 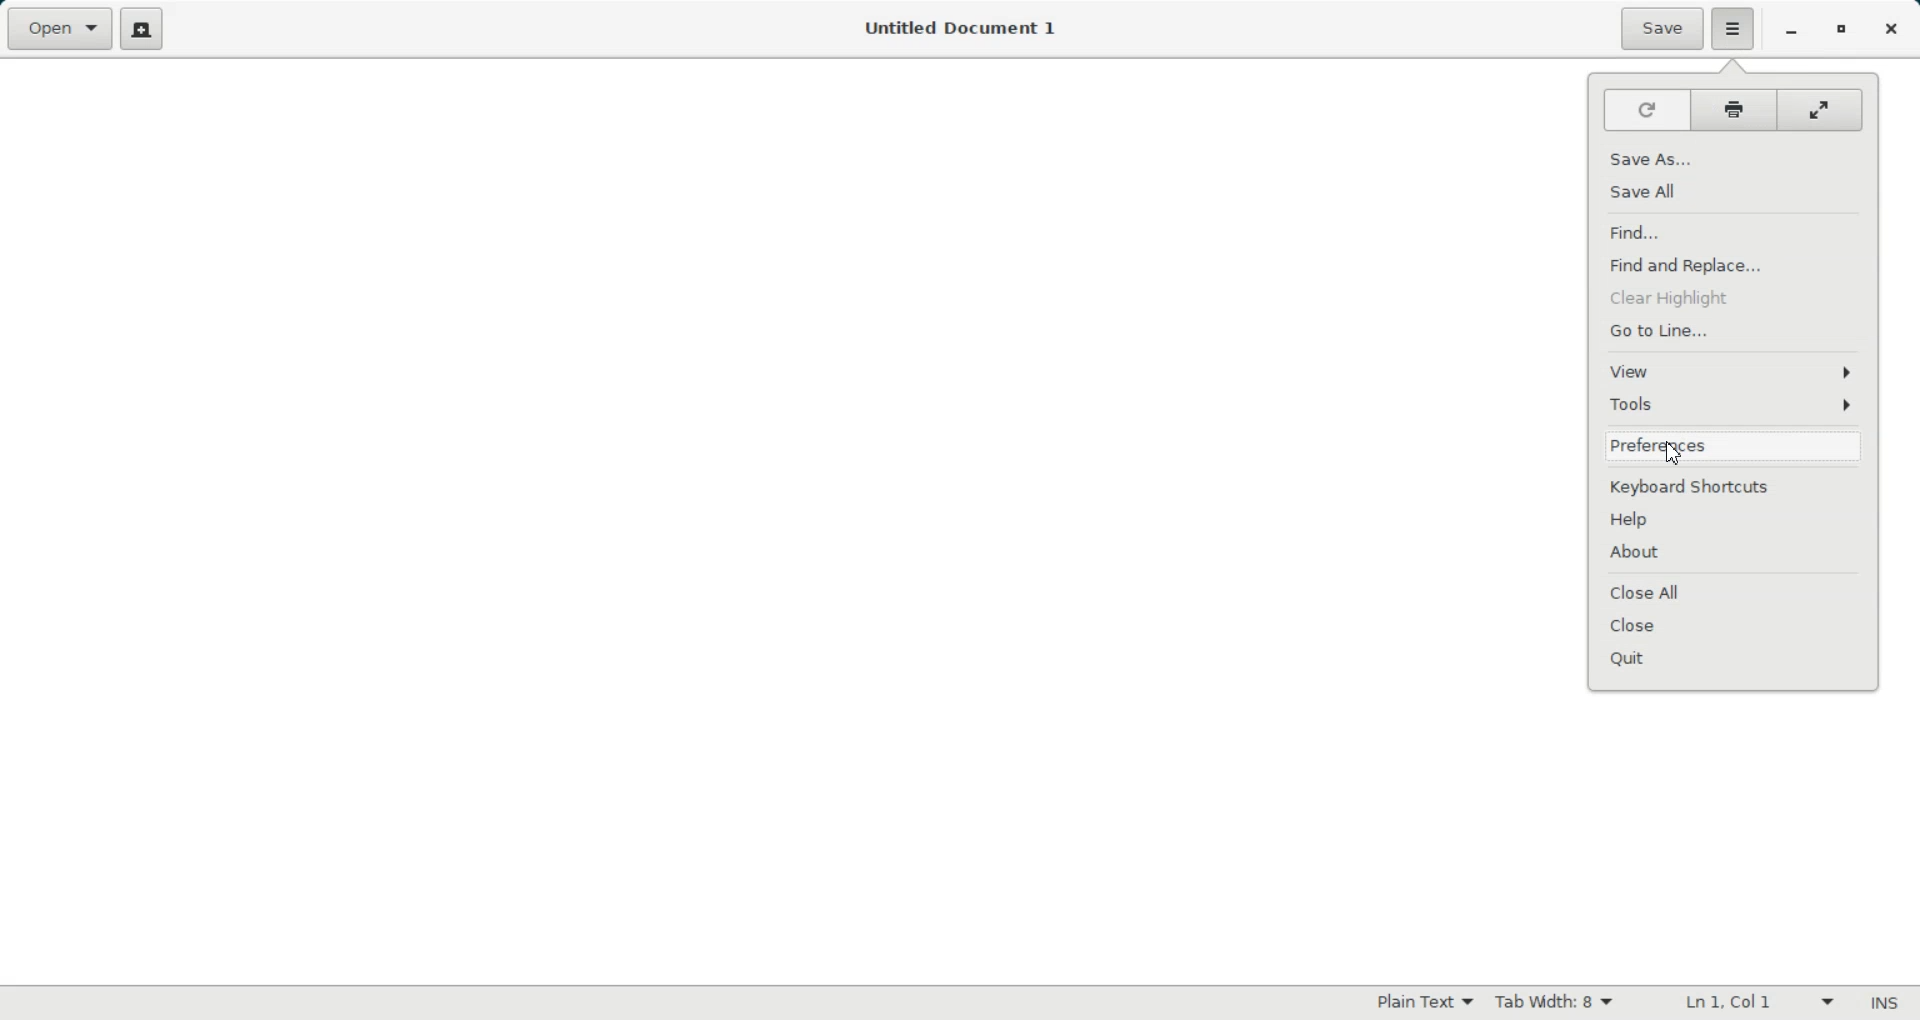 I want to click on Tools, so click(x=1735, y=403).